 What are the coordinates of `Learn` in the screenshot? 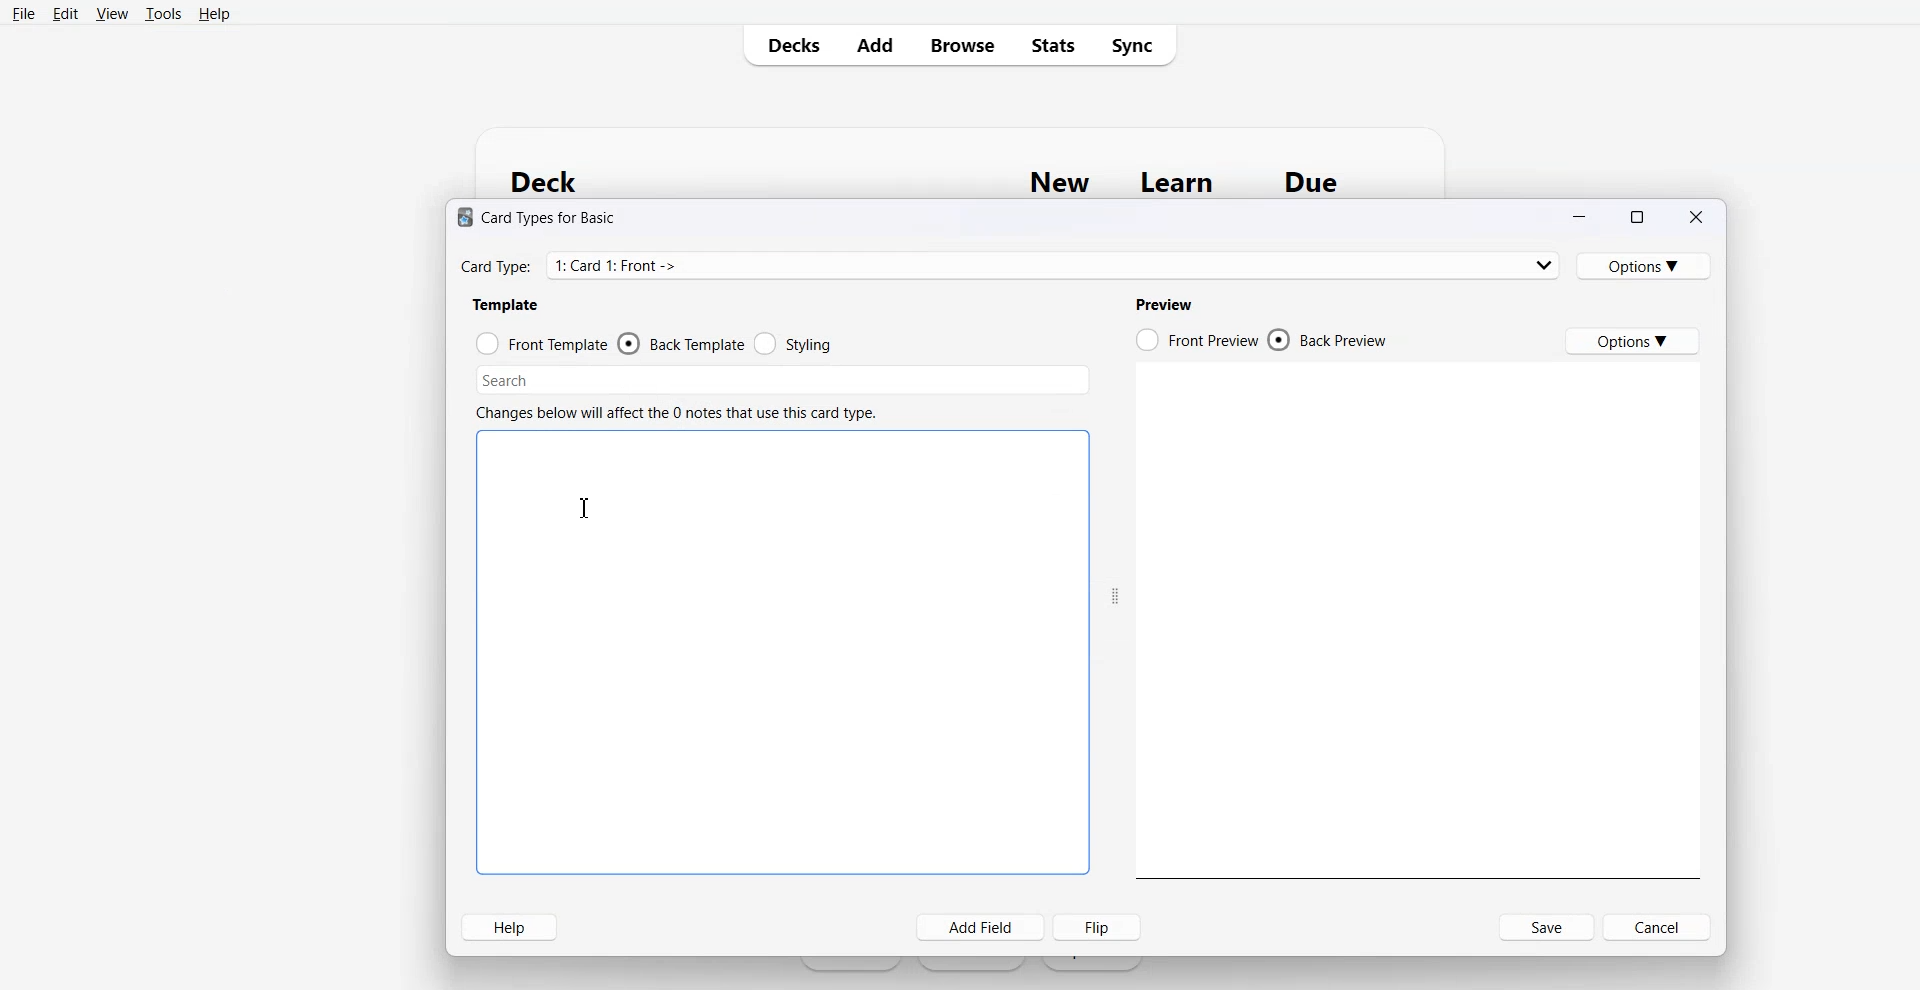 It's located at (1180, 183).